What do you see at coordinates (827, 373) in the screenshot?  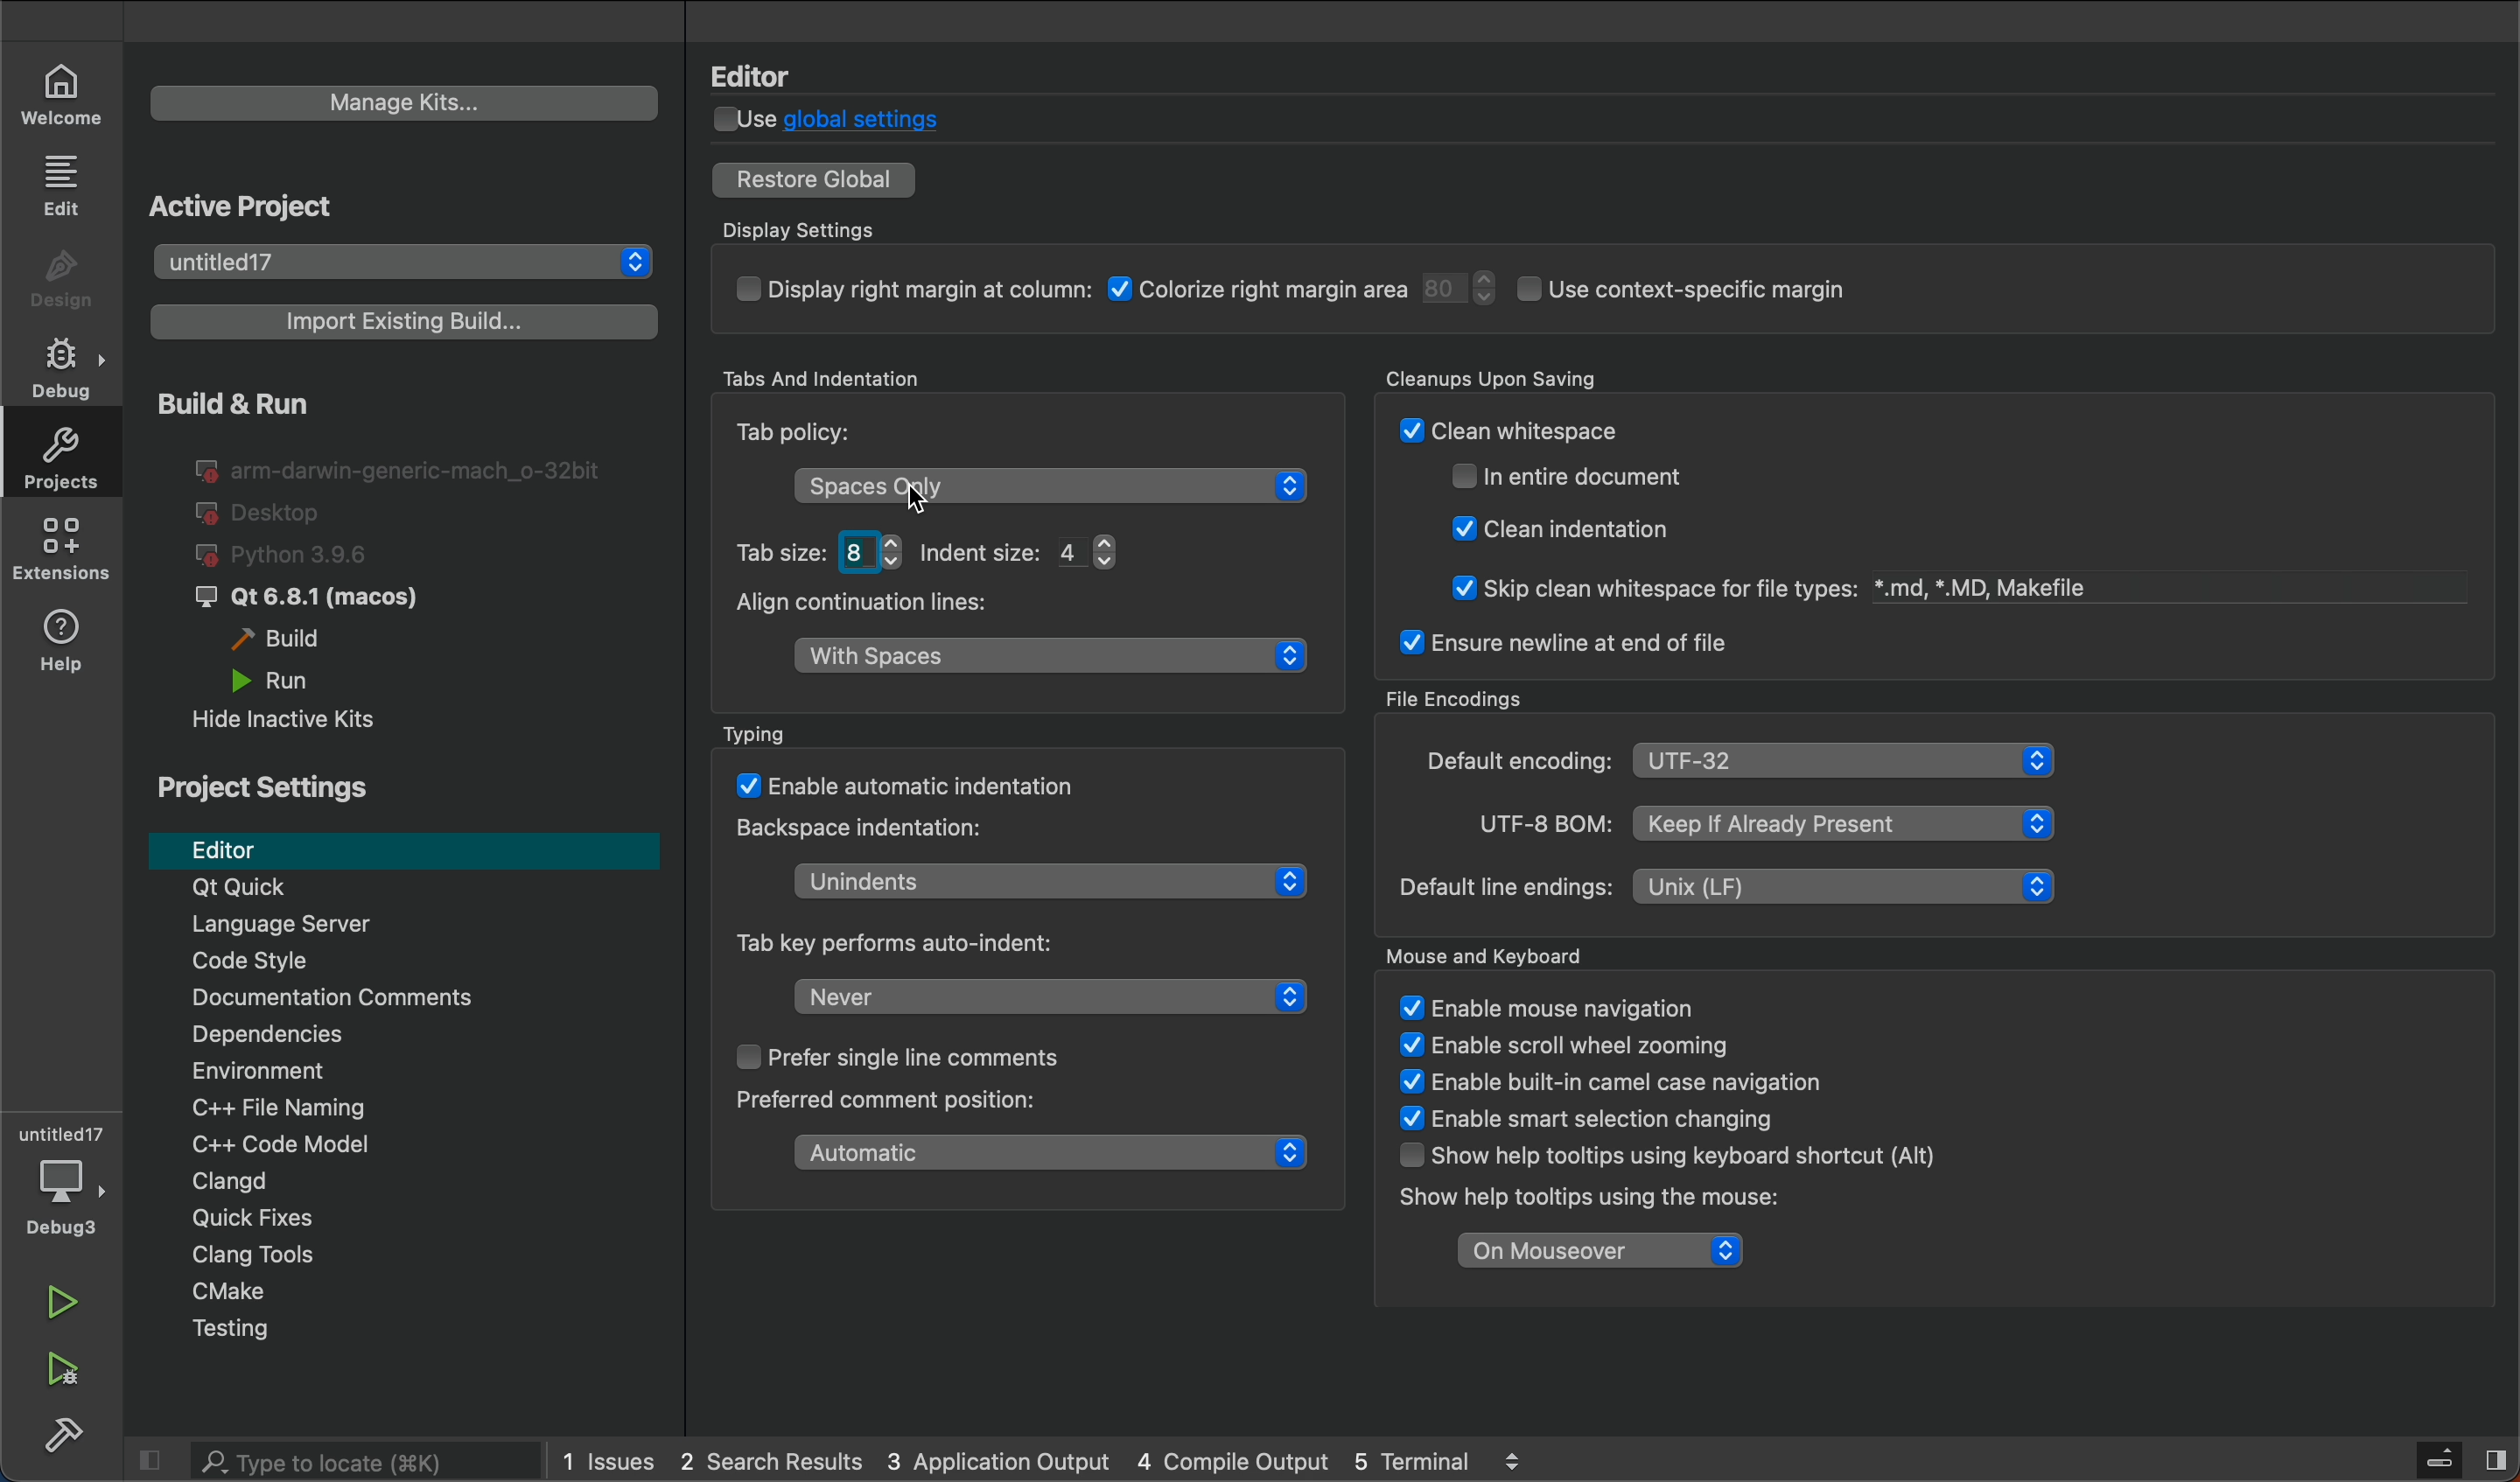 I see `Tabs And Indentation` at bounding box center [827, 373].